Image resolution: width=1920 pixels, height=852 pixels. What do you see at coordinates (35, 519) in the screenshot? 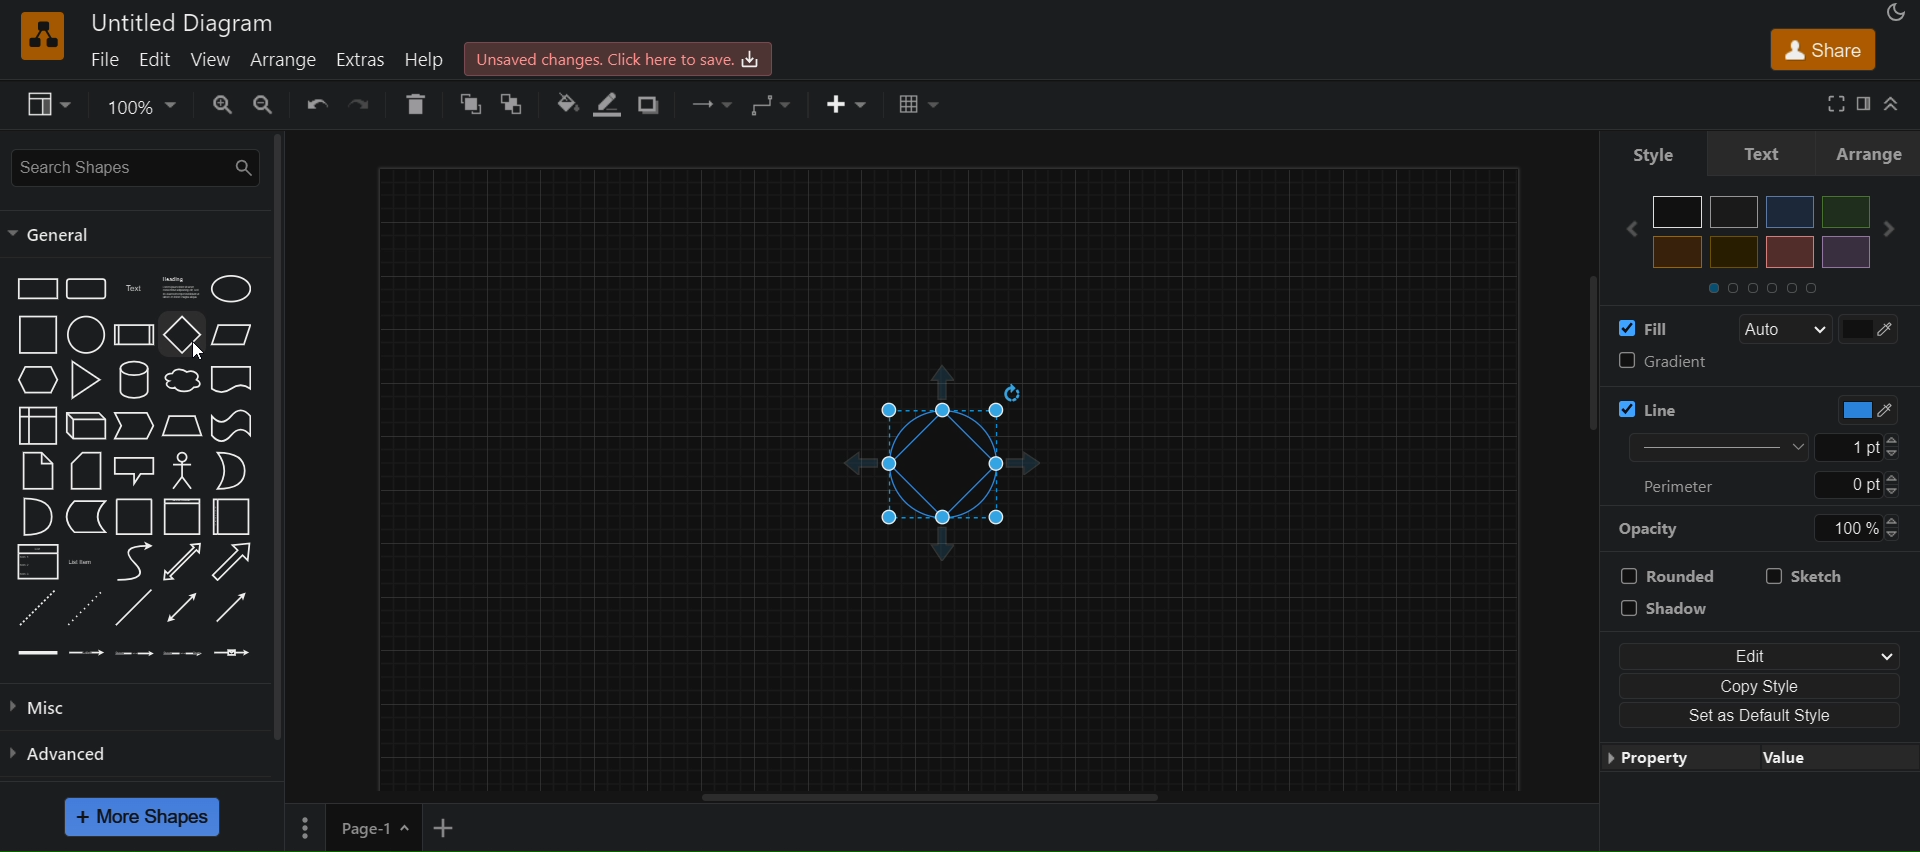
I see `and` at bounding box center [35, 519].